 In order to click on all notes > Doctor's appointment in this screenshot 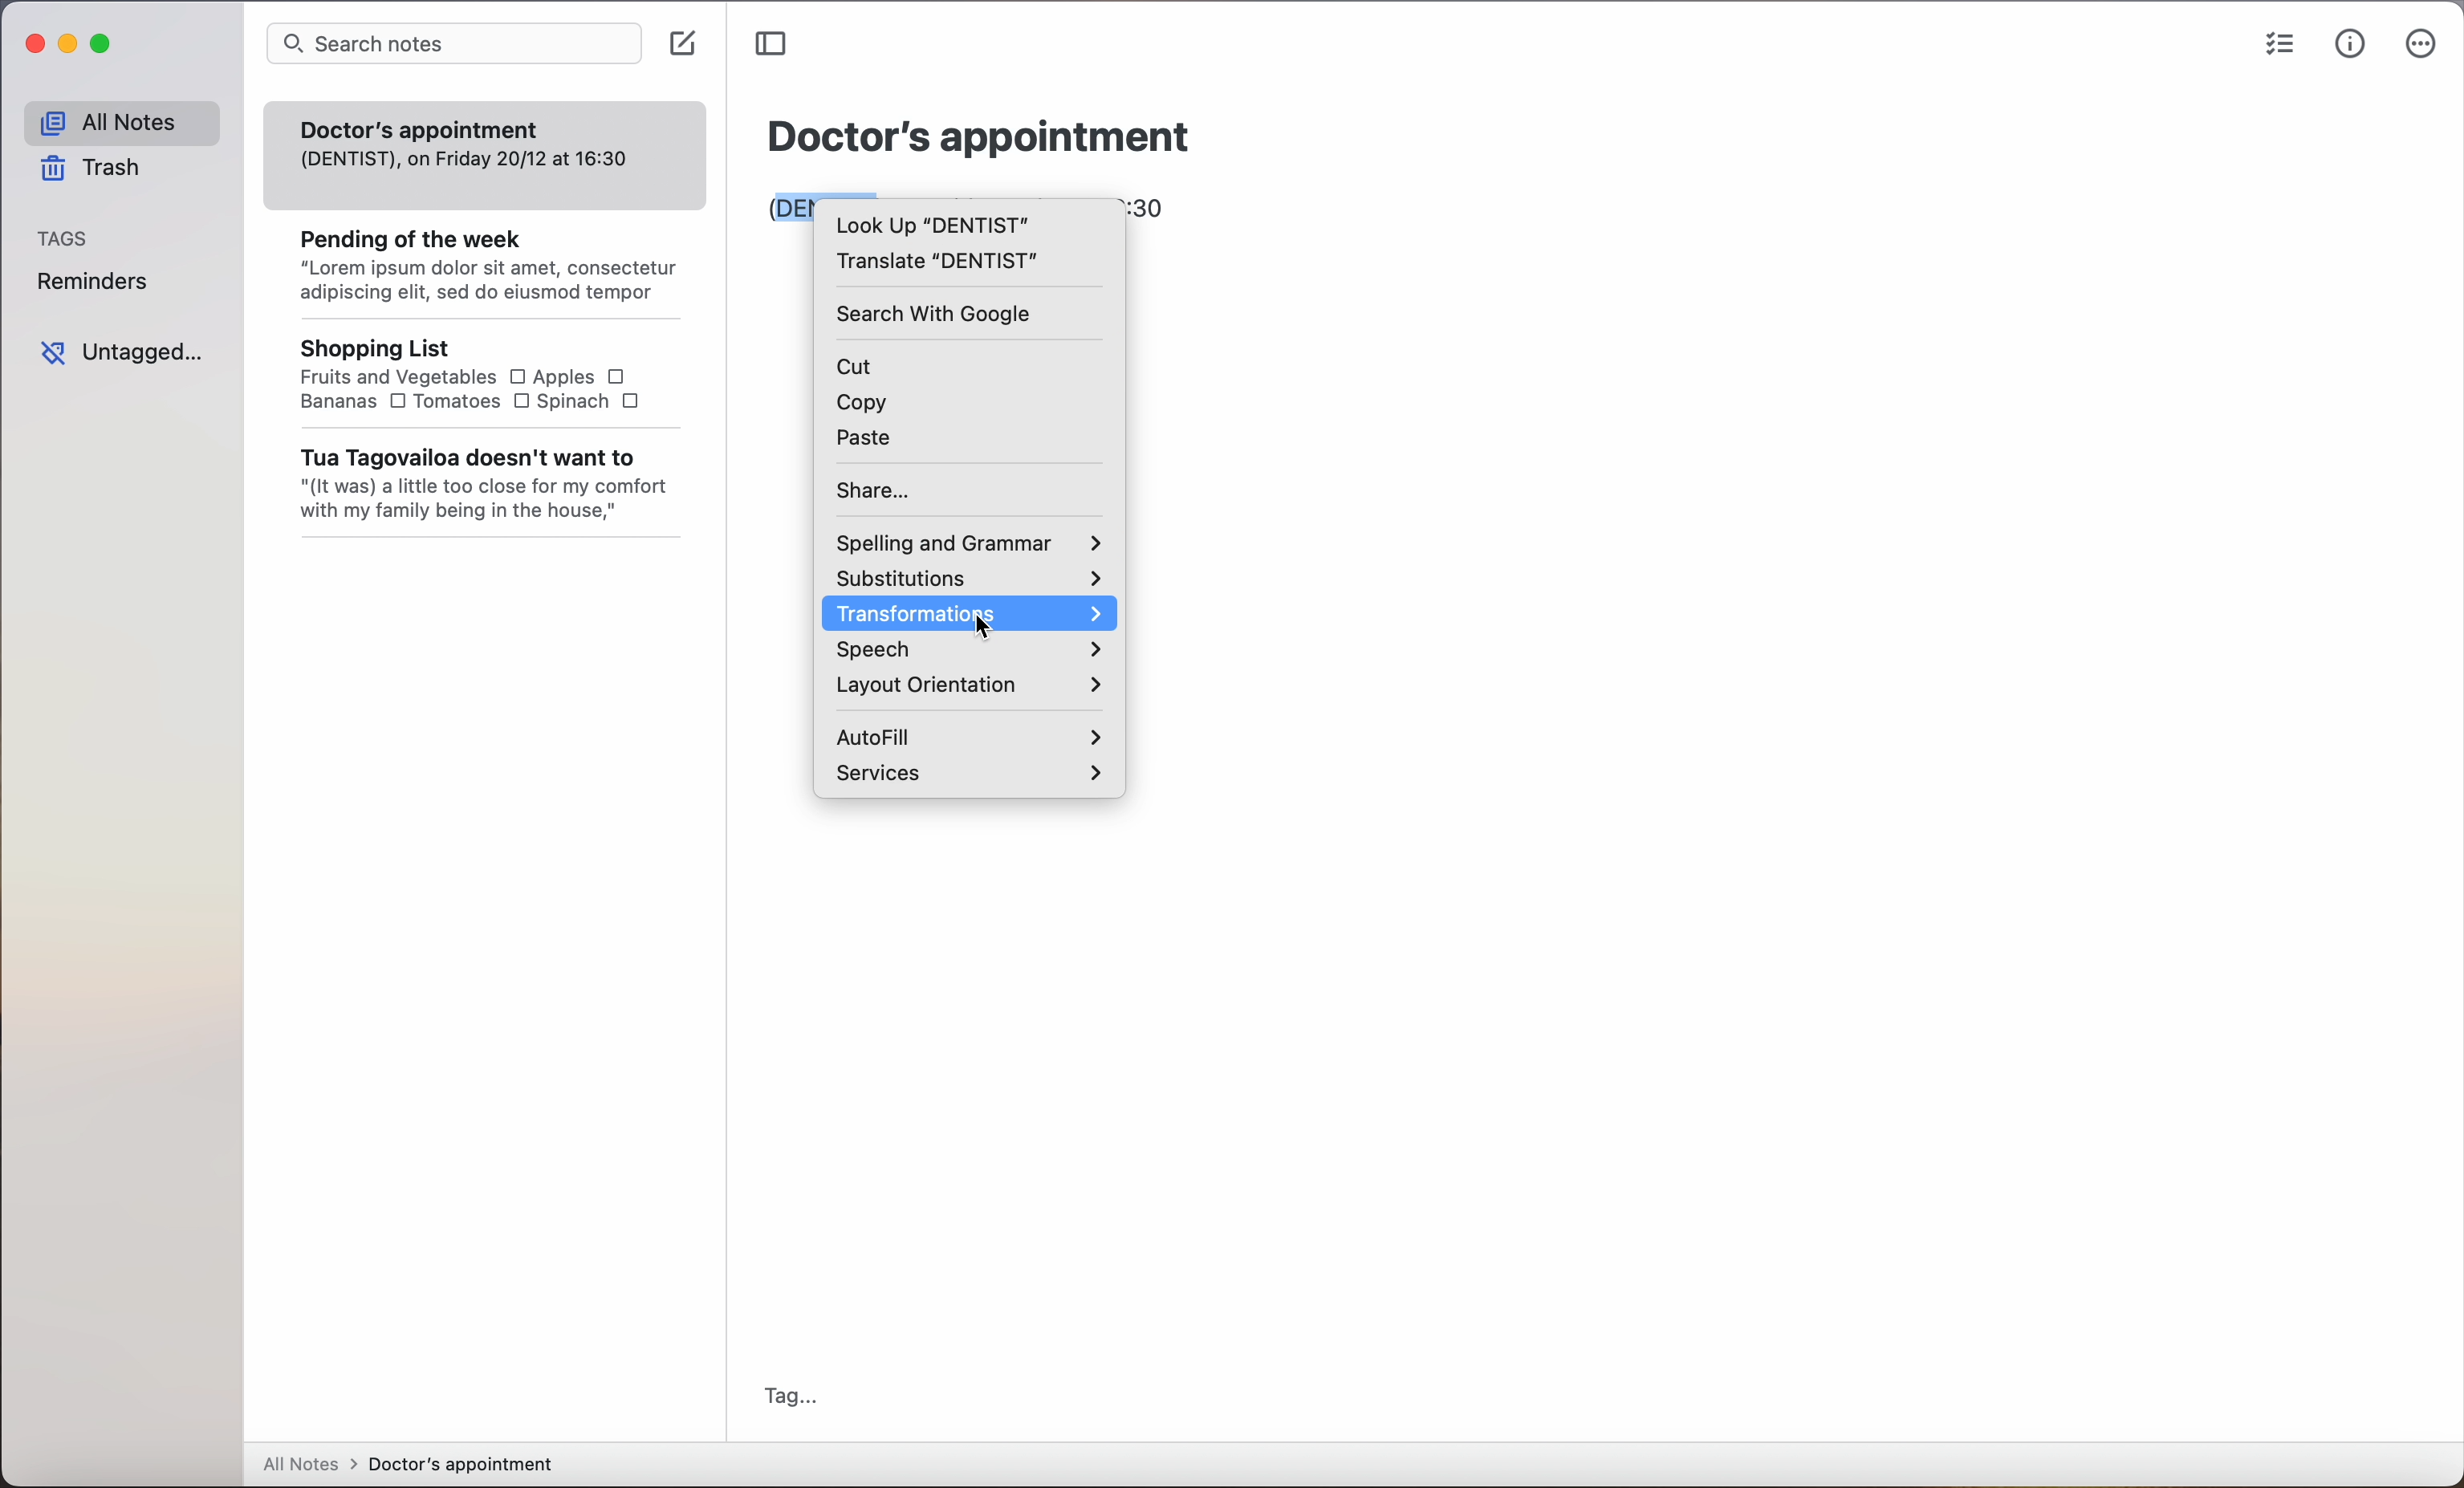, I will do `click(411, 1464)`.